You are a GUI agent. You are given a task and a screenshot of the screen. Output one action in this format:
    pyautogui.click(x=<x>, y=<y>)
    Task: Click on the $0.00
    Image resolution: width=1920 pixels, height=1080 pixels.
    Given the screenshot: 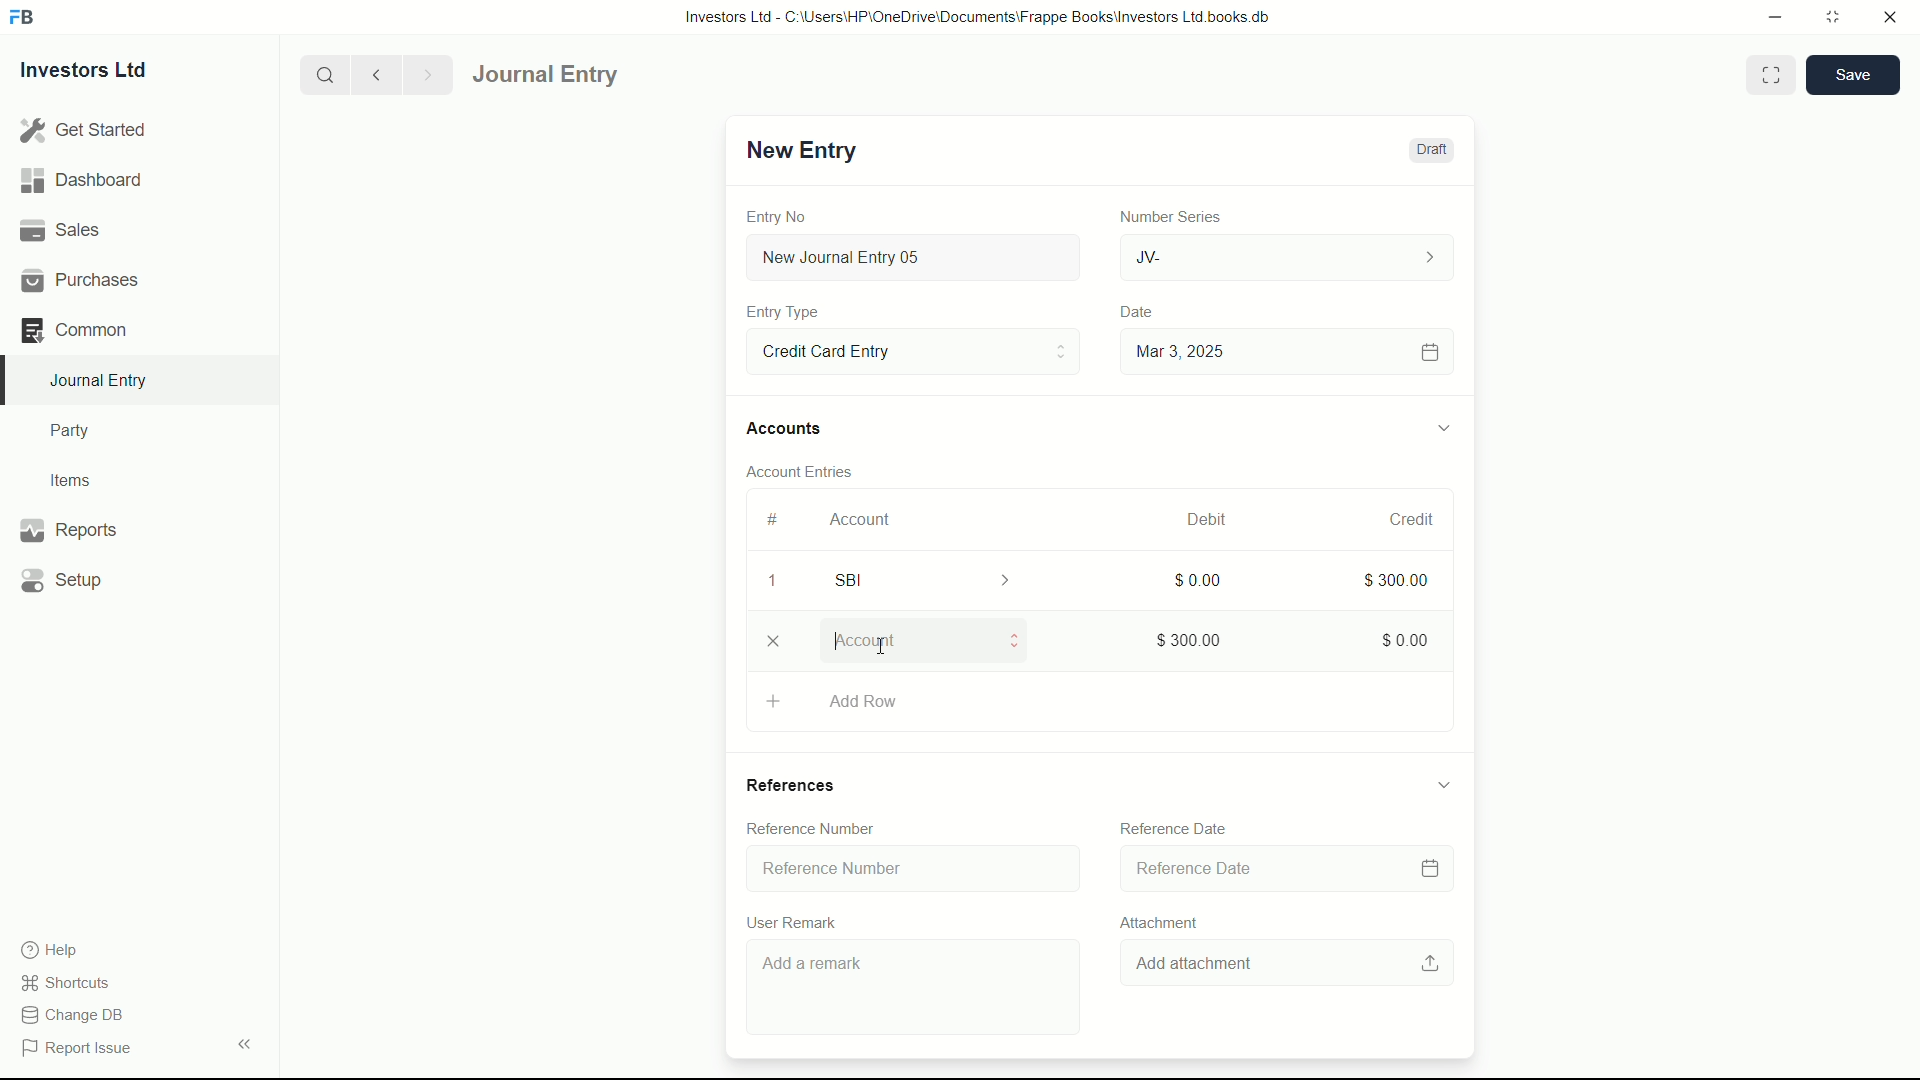 What is the action you would take?
    pyautogui.click(x=1188, y=579)
    